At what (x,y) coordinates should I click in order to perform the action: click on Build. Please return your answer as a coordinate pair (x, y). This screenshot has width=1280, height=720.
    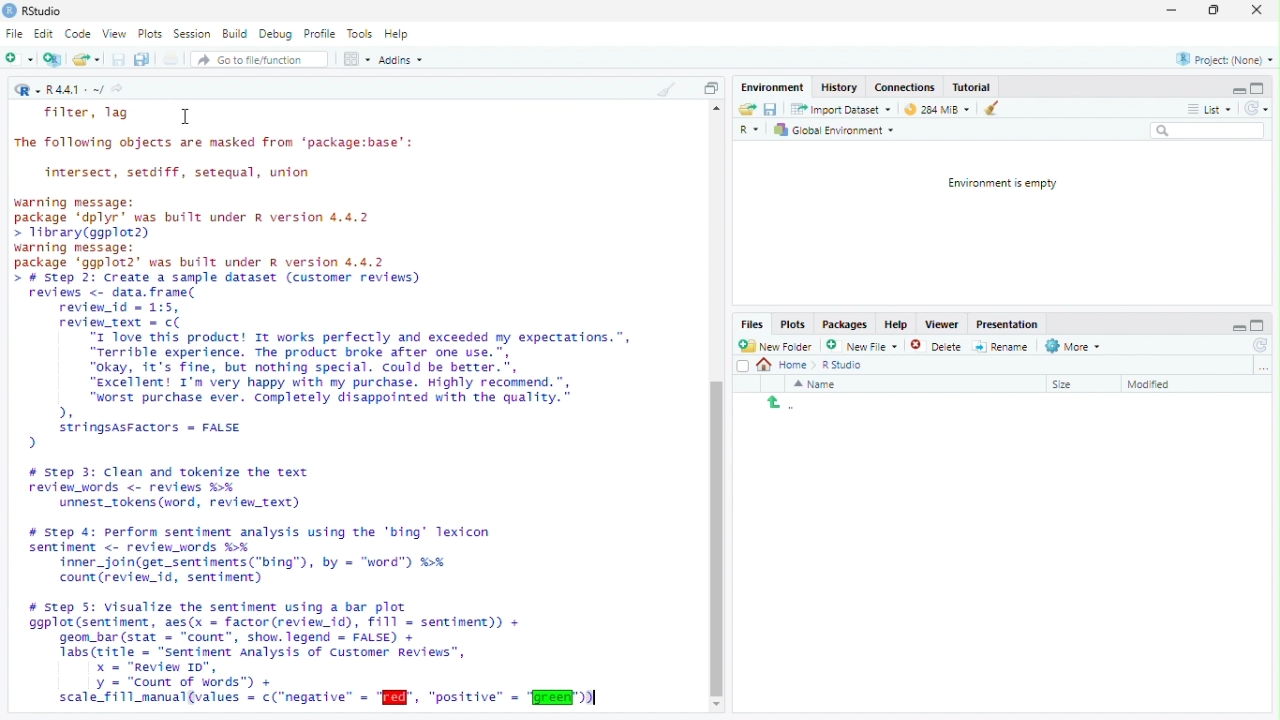
    Looking at the image, I should click on (234, 32).